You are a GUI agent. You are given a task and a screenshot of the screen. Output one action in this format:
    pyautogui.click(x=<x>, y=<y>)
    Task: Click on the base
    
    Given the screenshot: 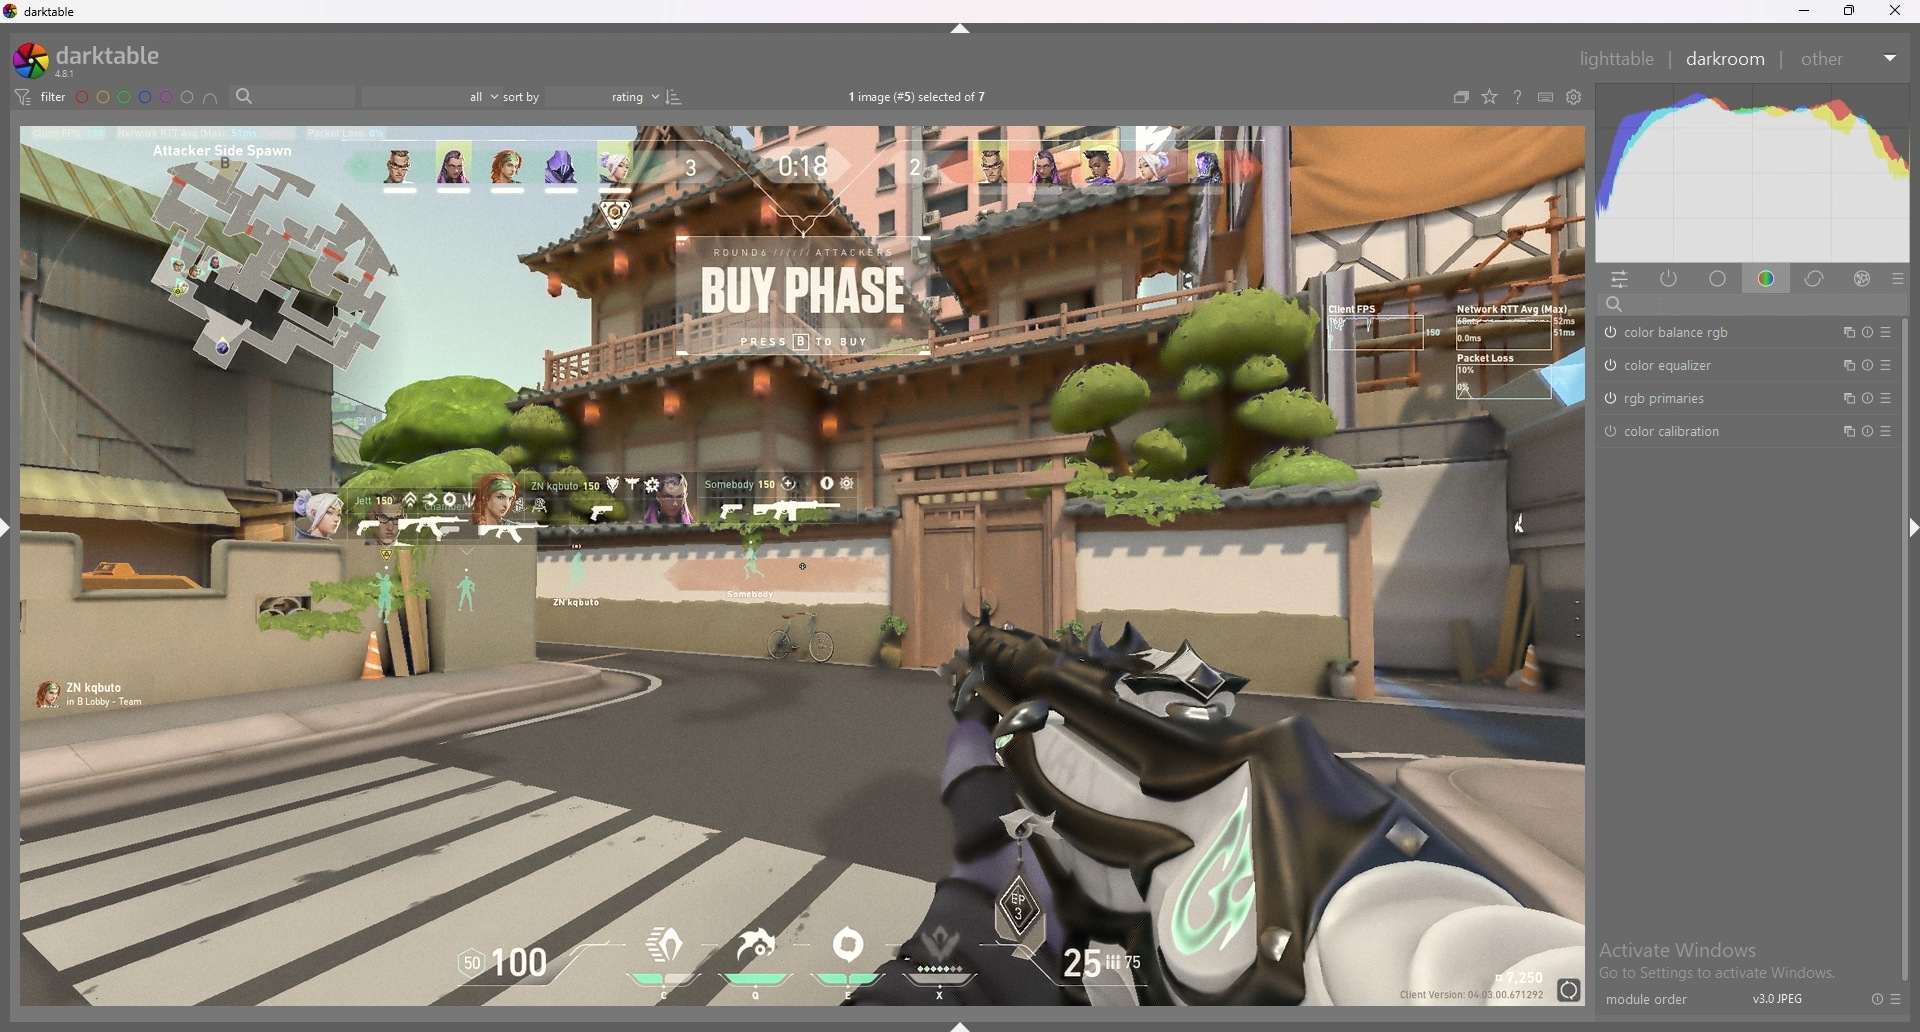 What is the action you would take?
    pyautogui.click(x=1719, y=279)
    